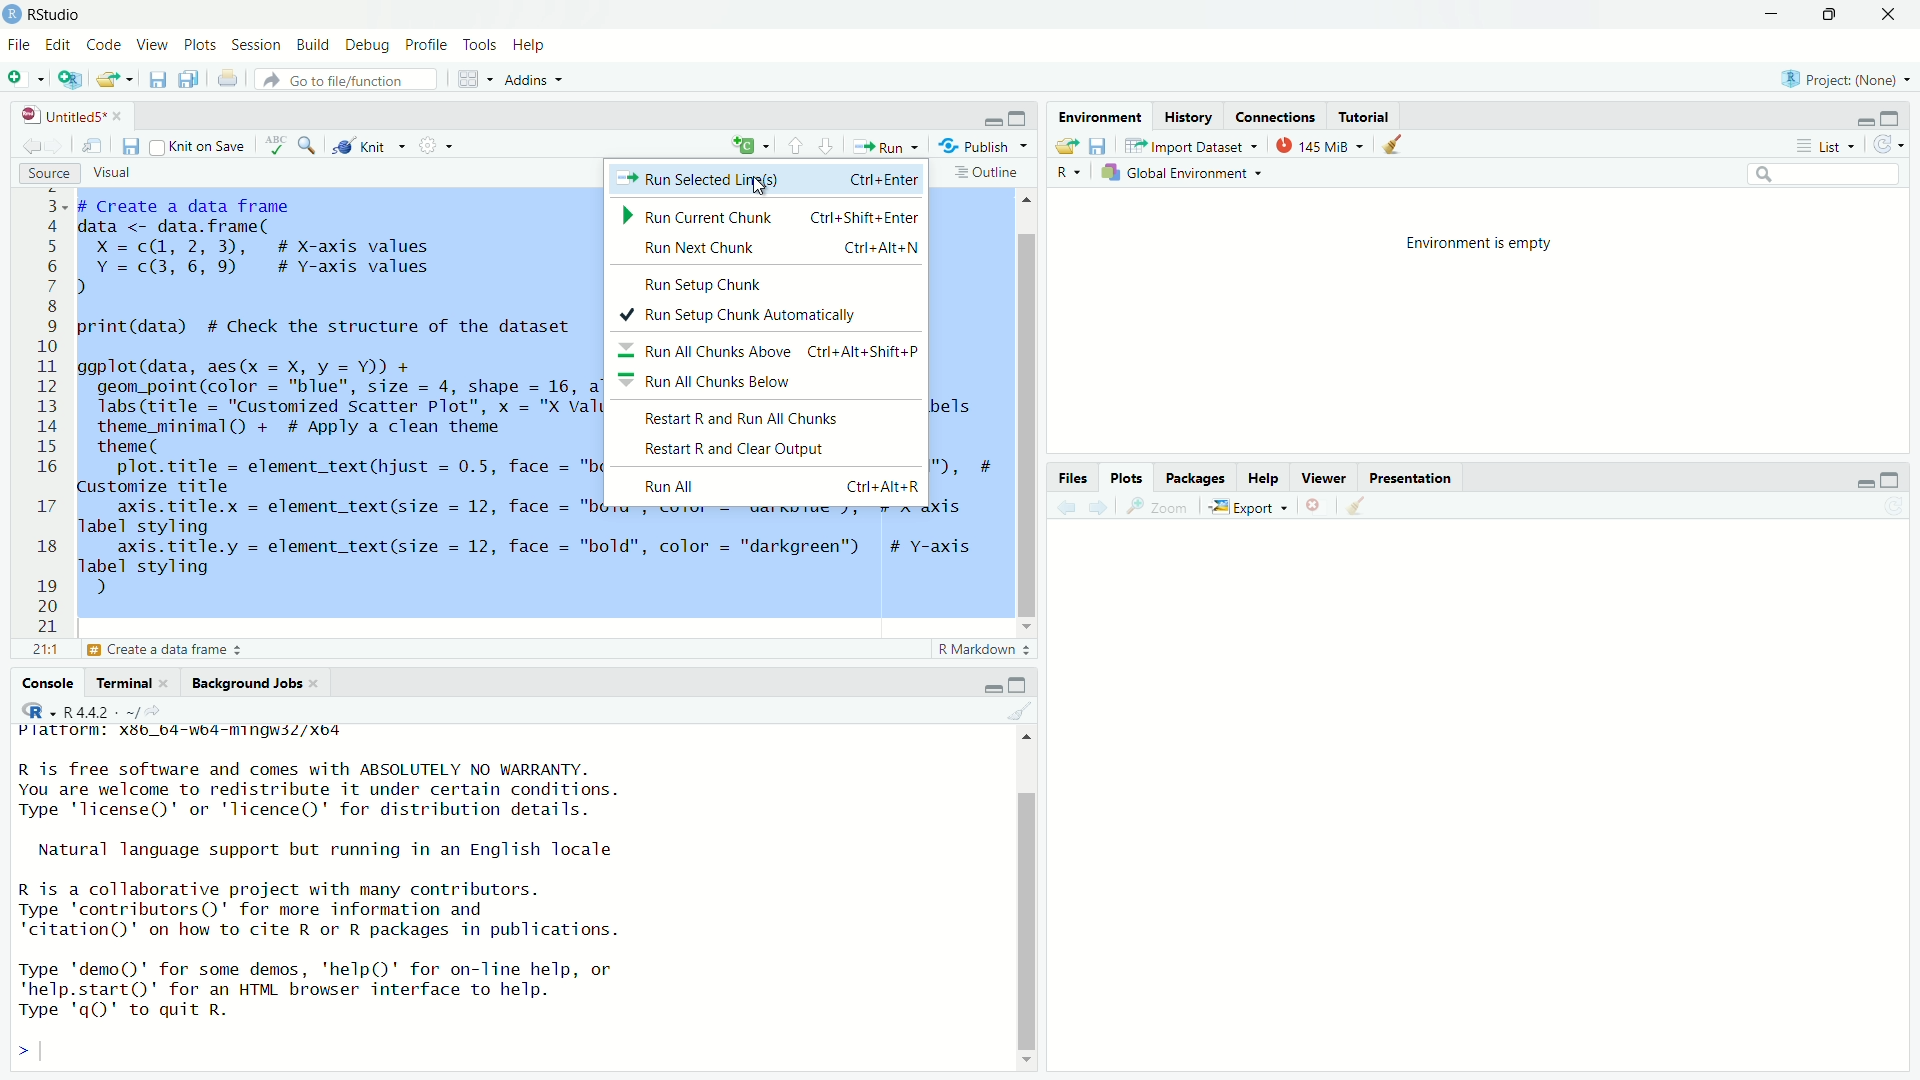  Describe the element at coordinates (1843, 80) in the screenshot. I see `Project (None)` at that location.